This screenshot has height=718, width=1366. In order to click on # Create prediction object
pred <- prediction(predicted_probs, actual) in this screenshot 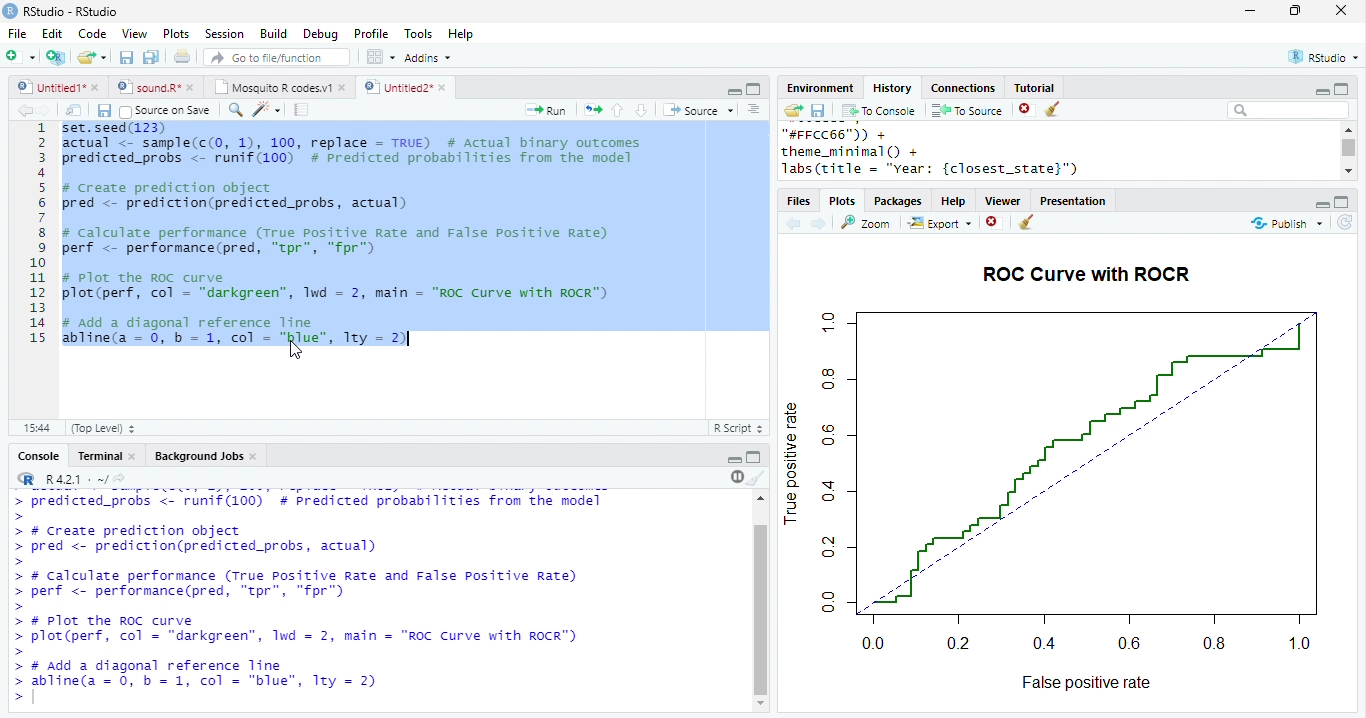, I will do `click(236, 196)`.